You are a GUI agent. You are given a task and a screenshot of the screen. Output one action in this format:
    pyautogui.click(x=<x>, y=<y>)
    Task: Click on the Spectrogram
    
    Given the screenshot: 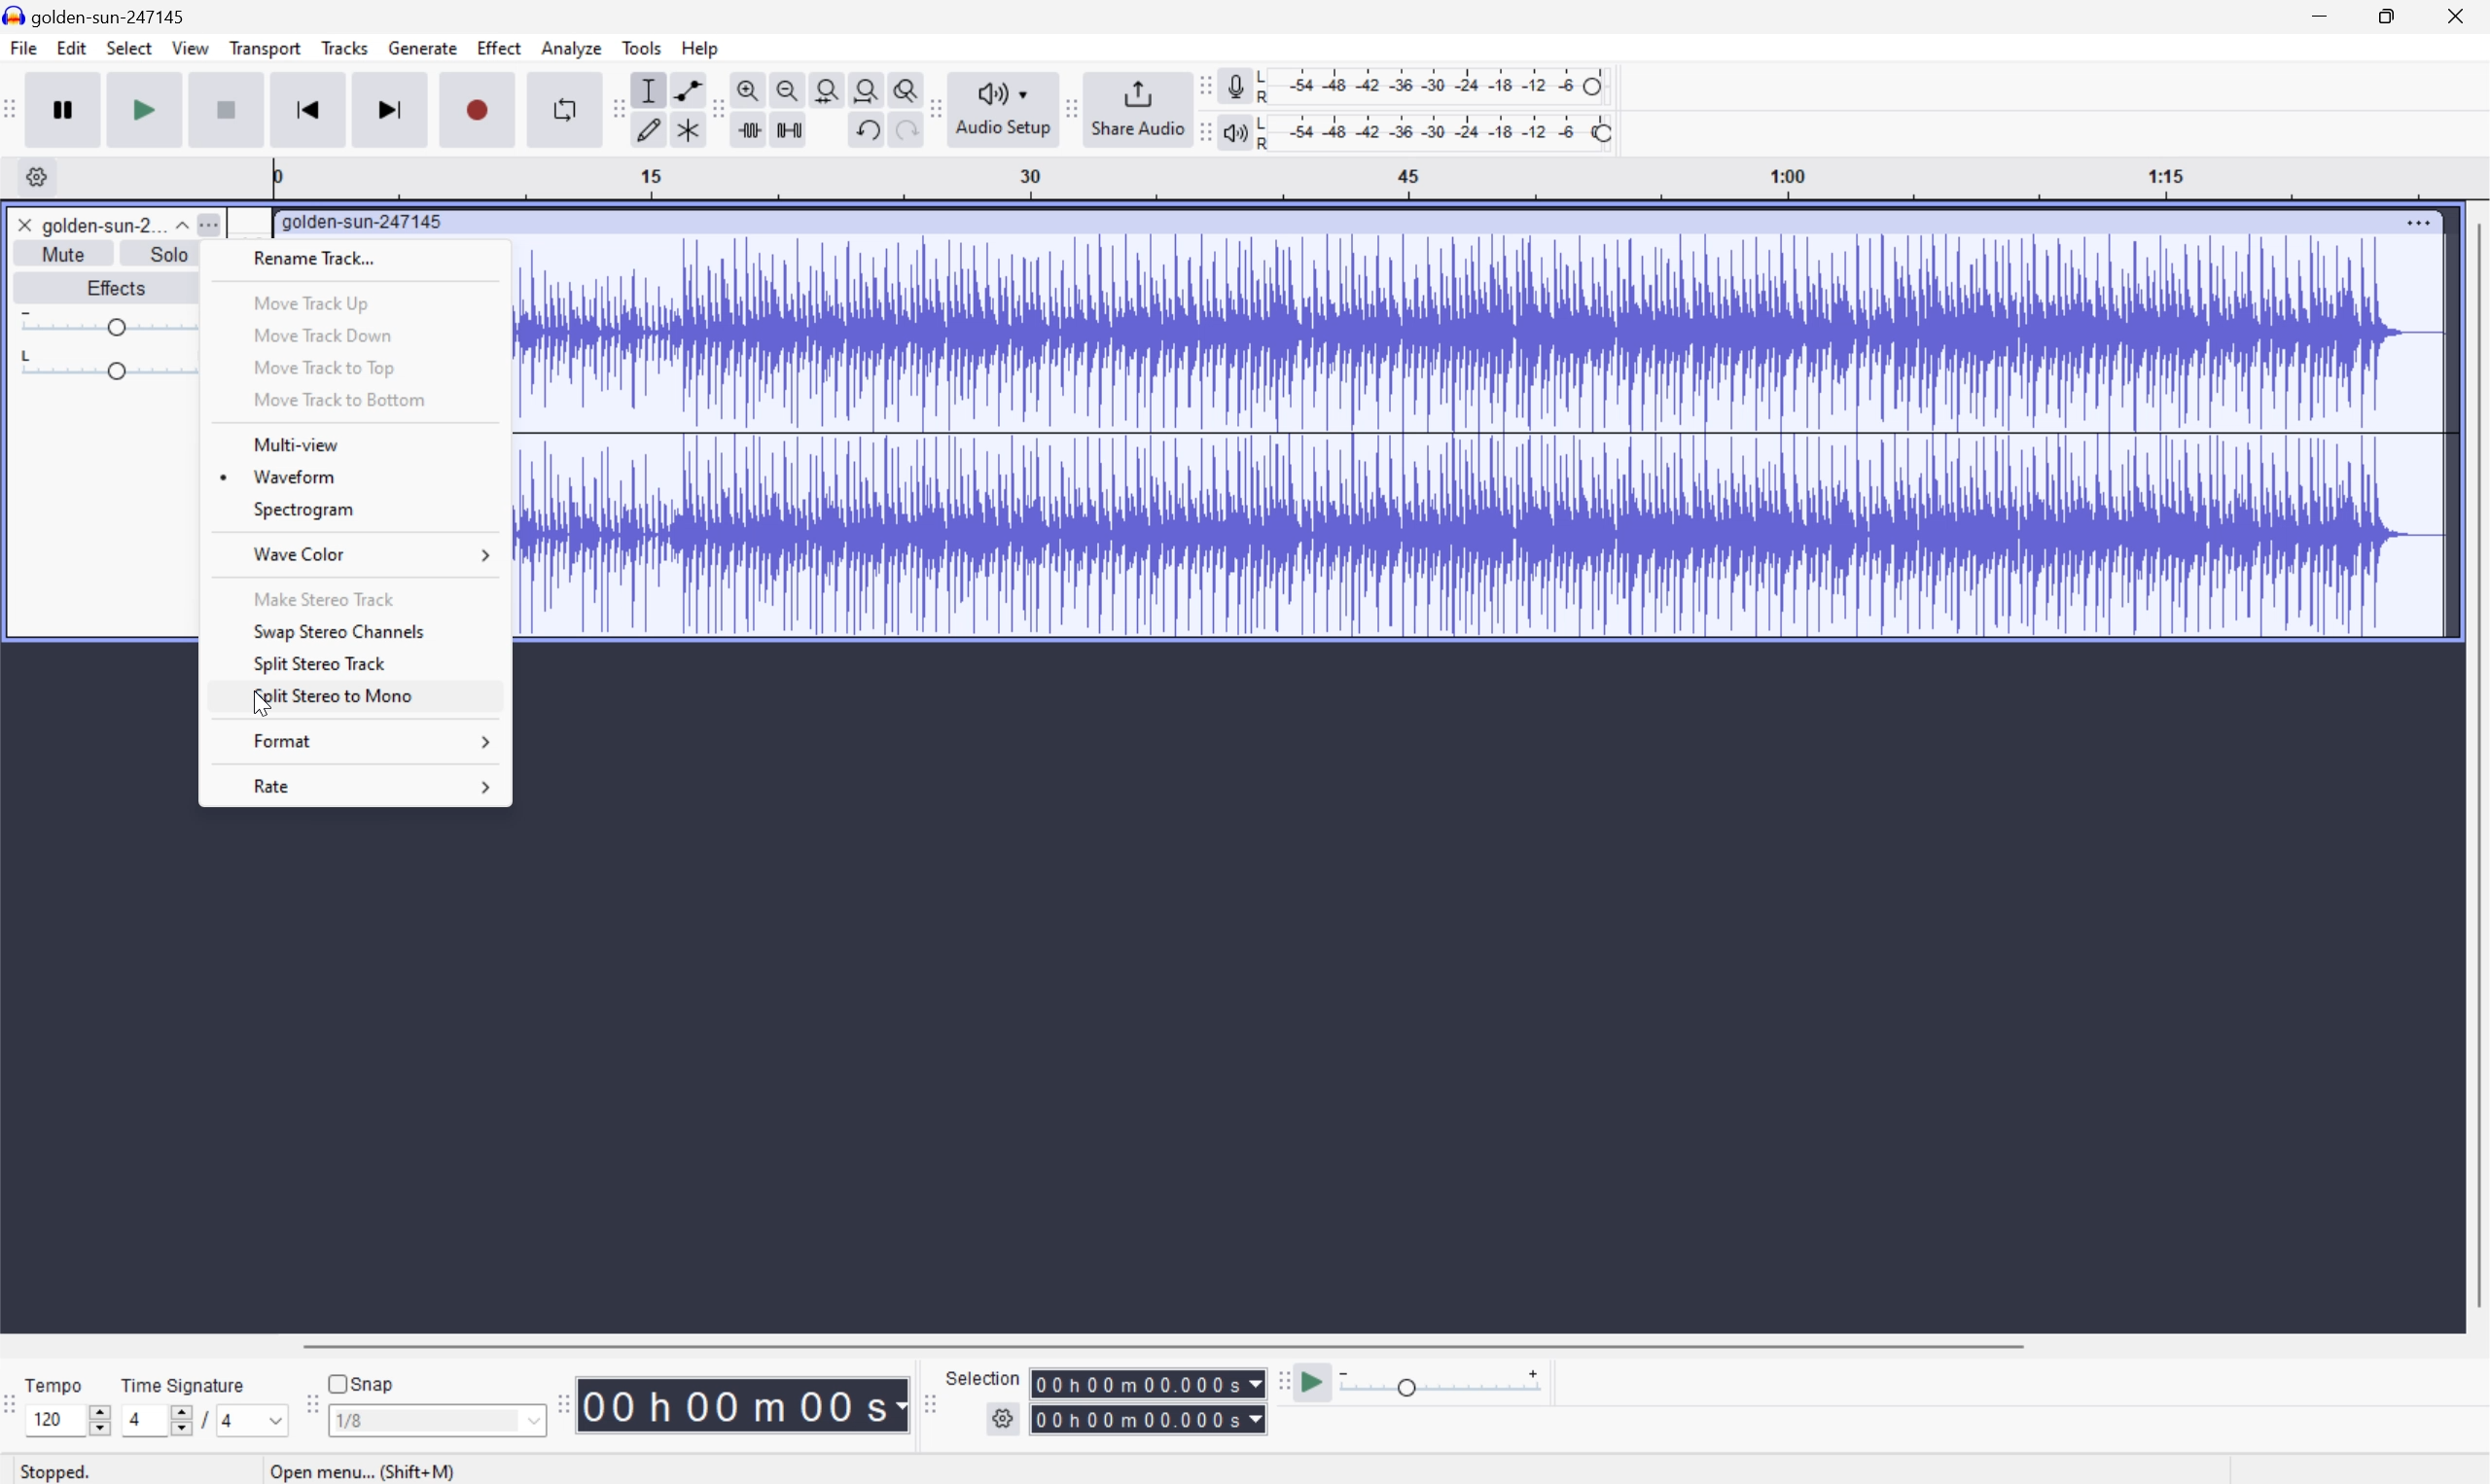 What is the action you would take?
    pyautogui.click(x=307, y=512)
    